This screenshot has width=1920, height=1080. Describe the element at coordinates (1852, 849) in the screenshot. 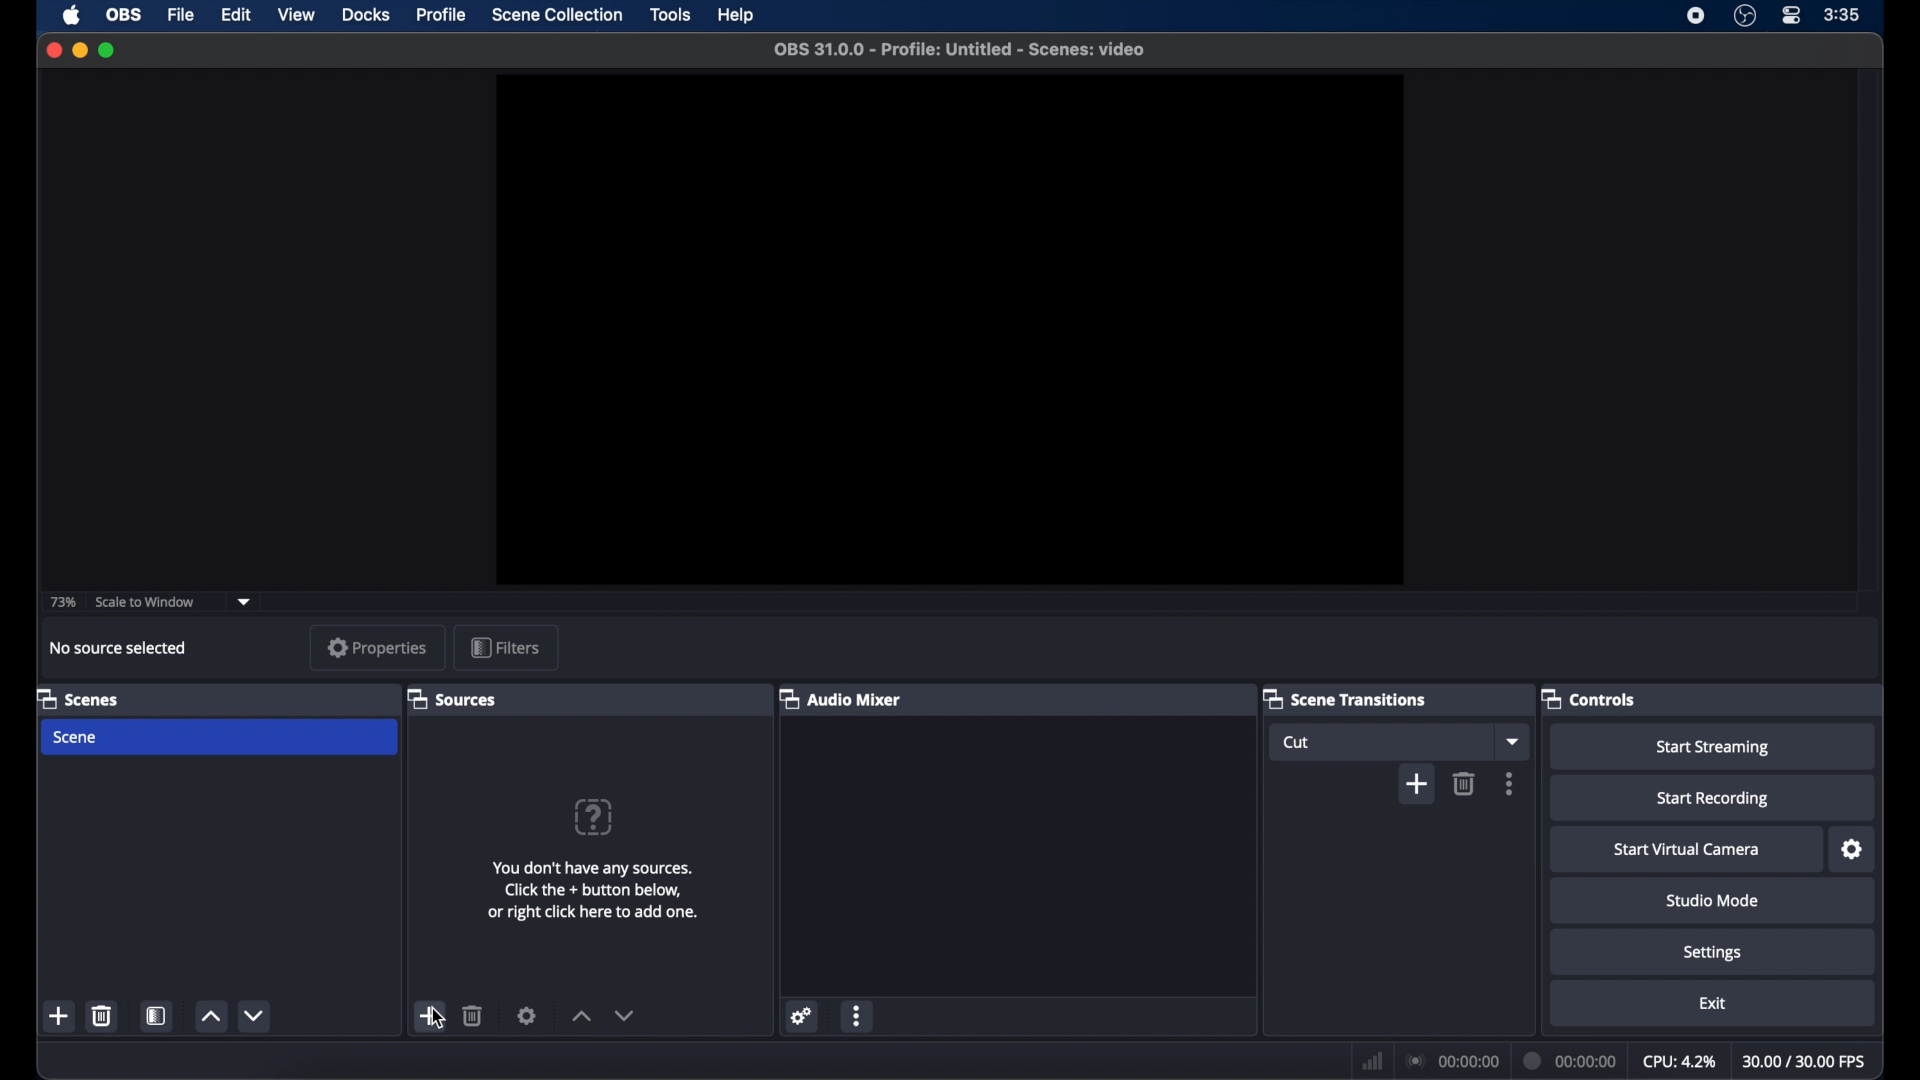

I see `settings` at that location.